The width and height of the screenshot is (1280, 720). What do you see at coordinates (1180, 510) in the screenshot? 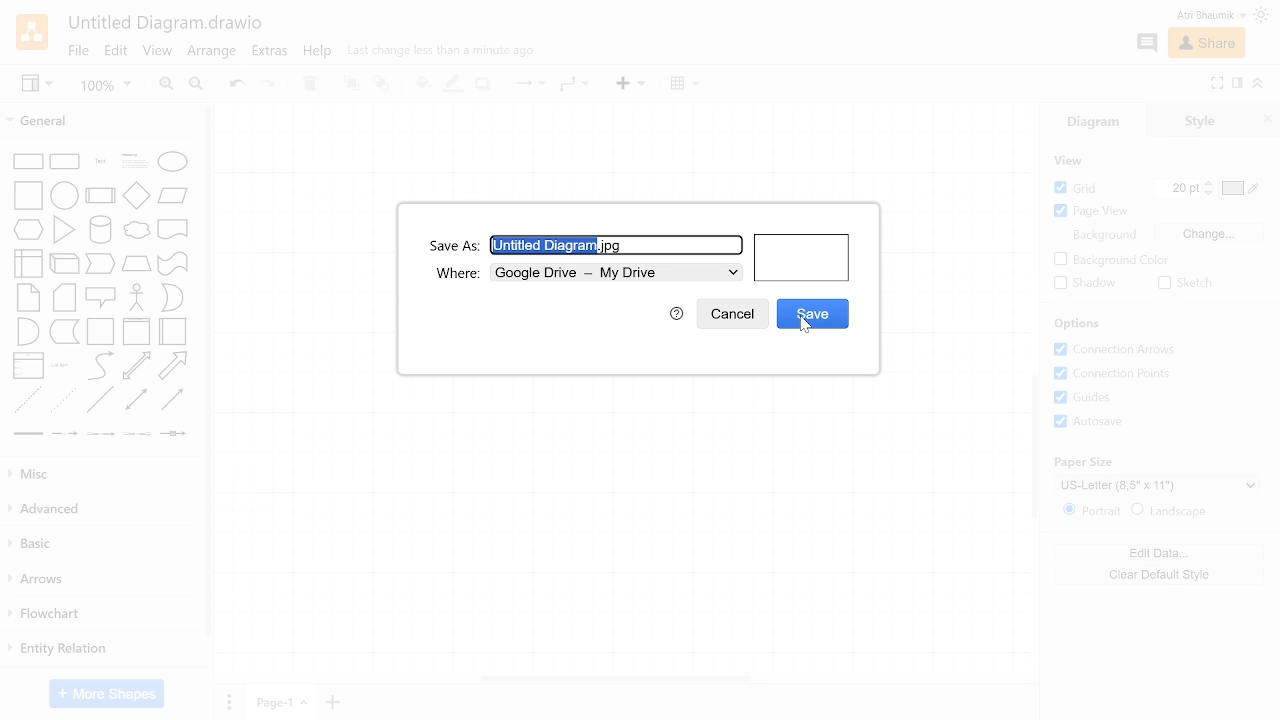
I see `Landscape` at bounding box center [1180, 510].